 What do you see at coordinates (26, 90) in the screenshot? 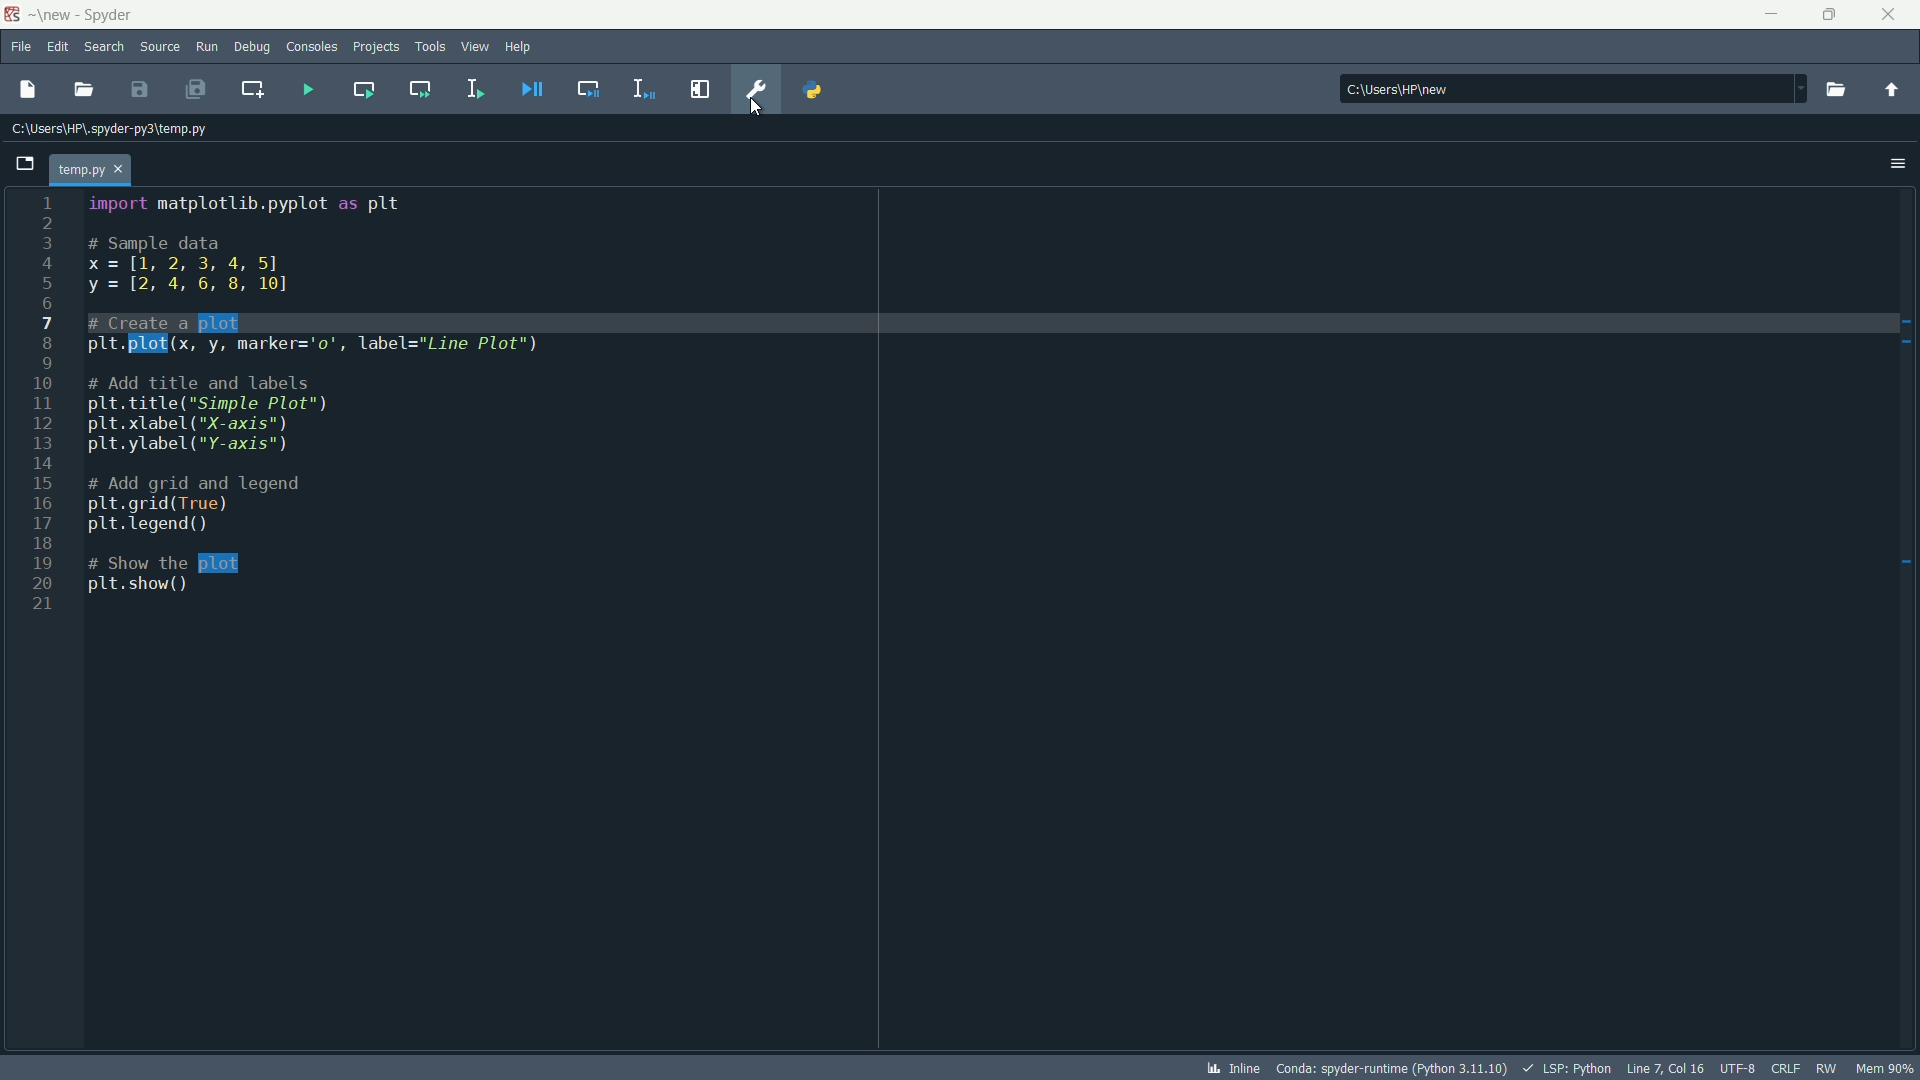
I see `open file` at bounding box center [26, 90].